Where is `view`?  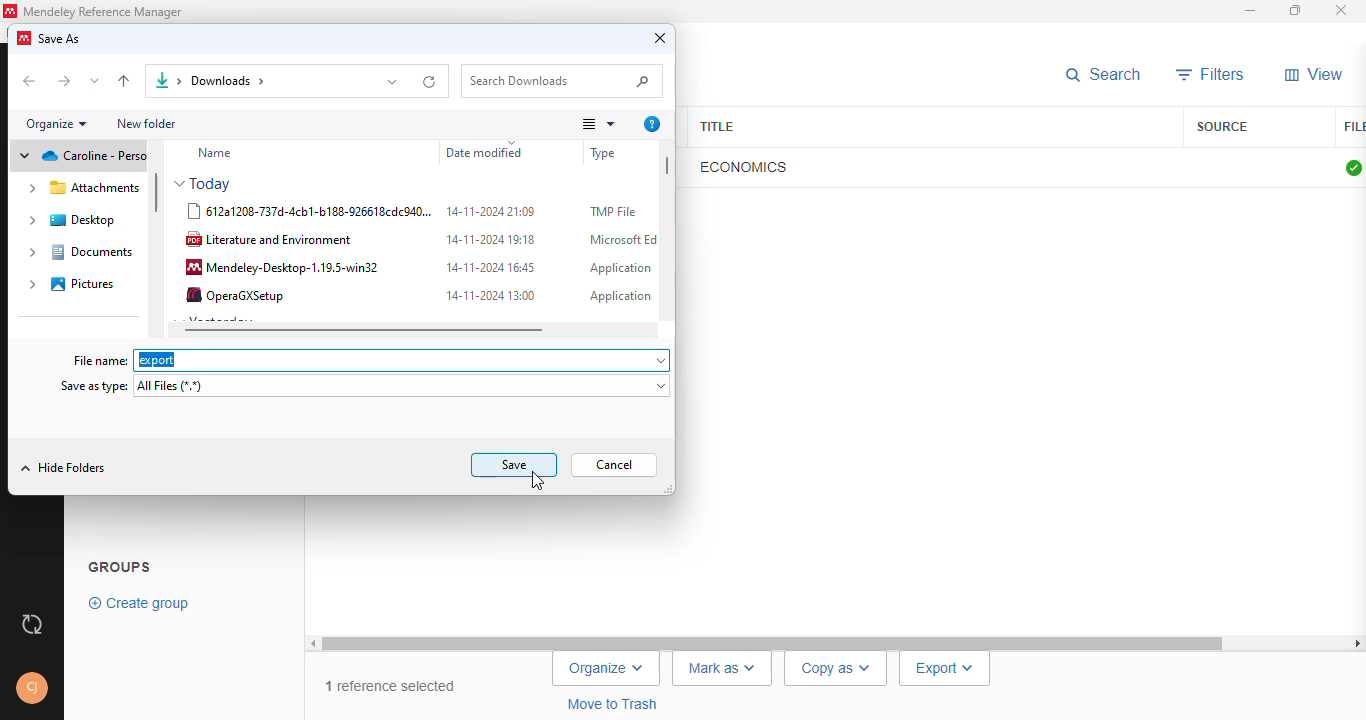
view is located at coordinates (1314, 74).